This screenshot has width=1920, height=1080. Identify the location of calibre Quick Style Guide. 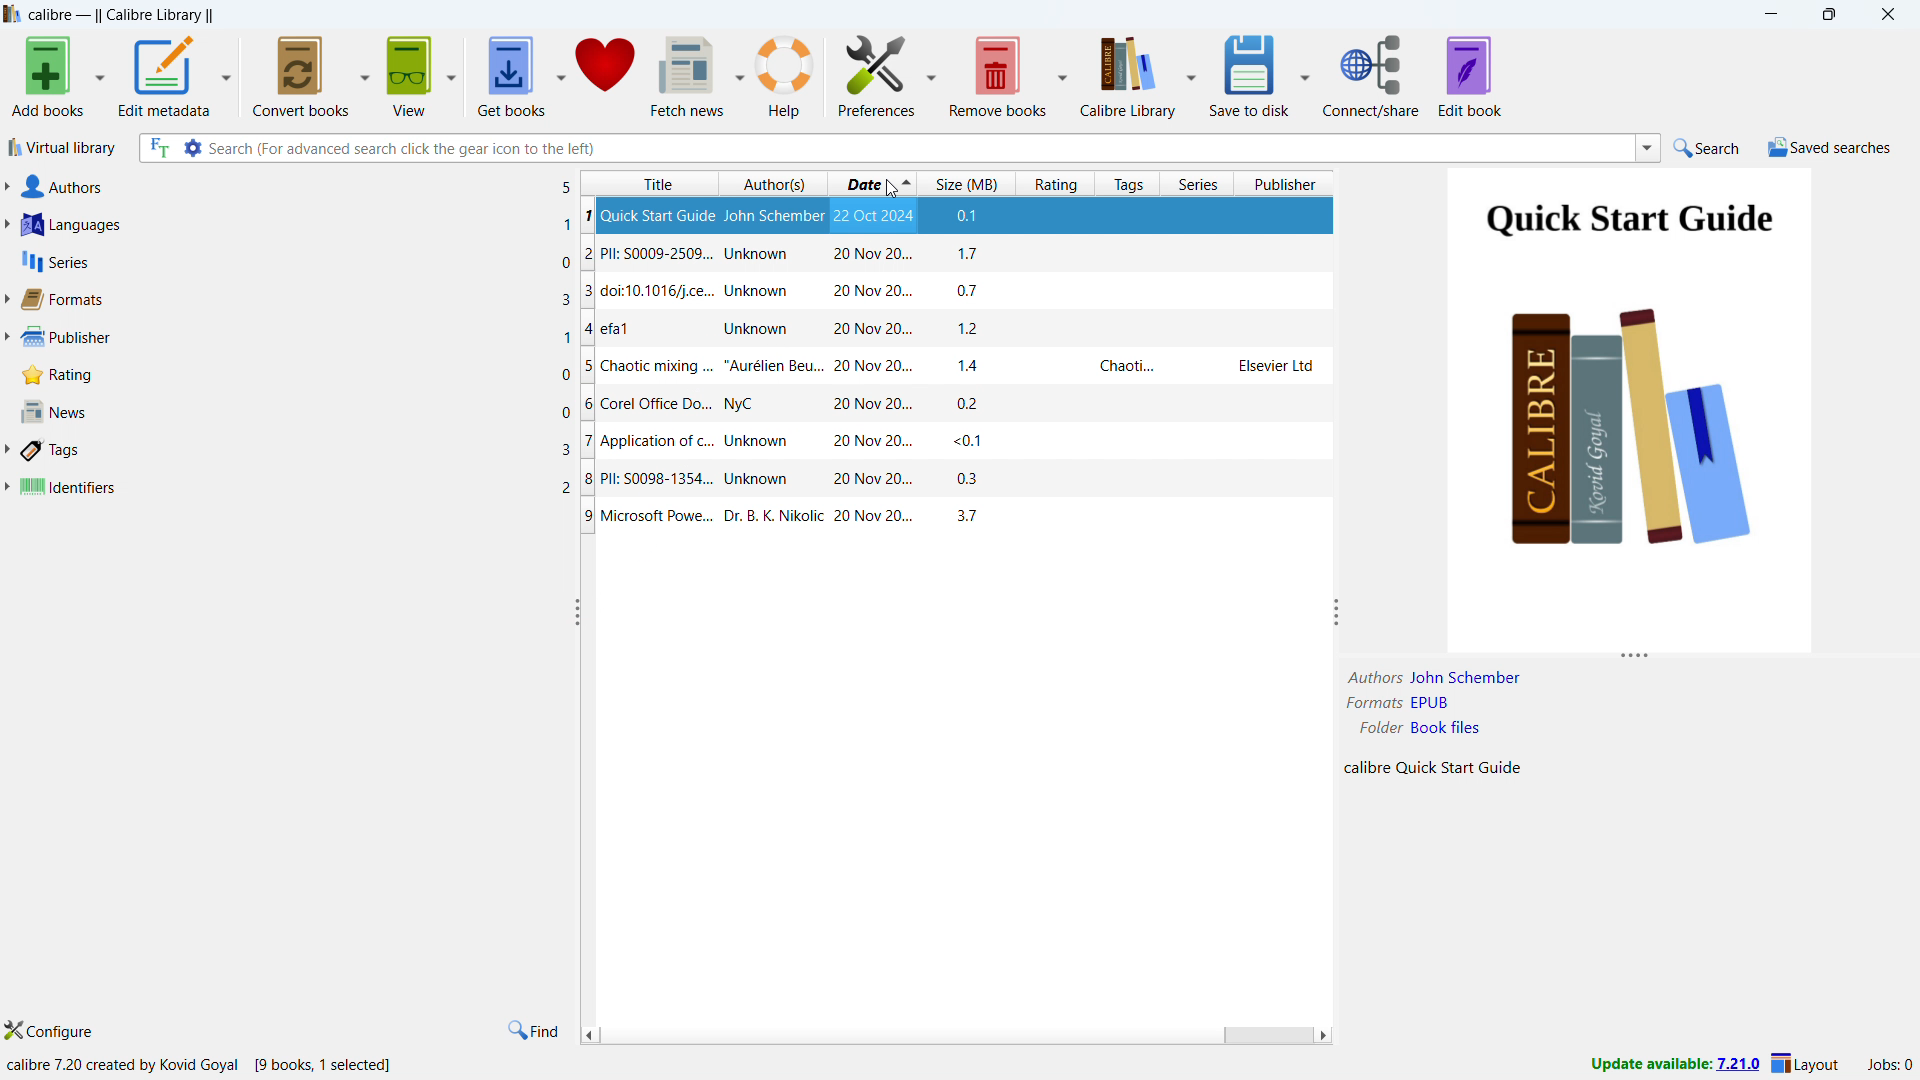
(1433, 770).